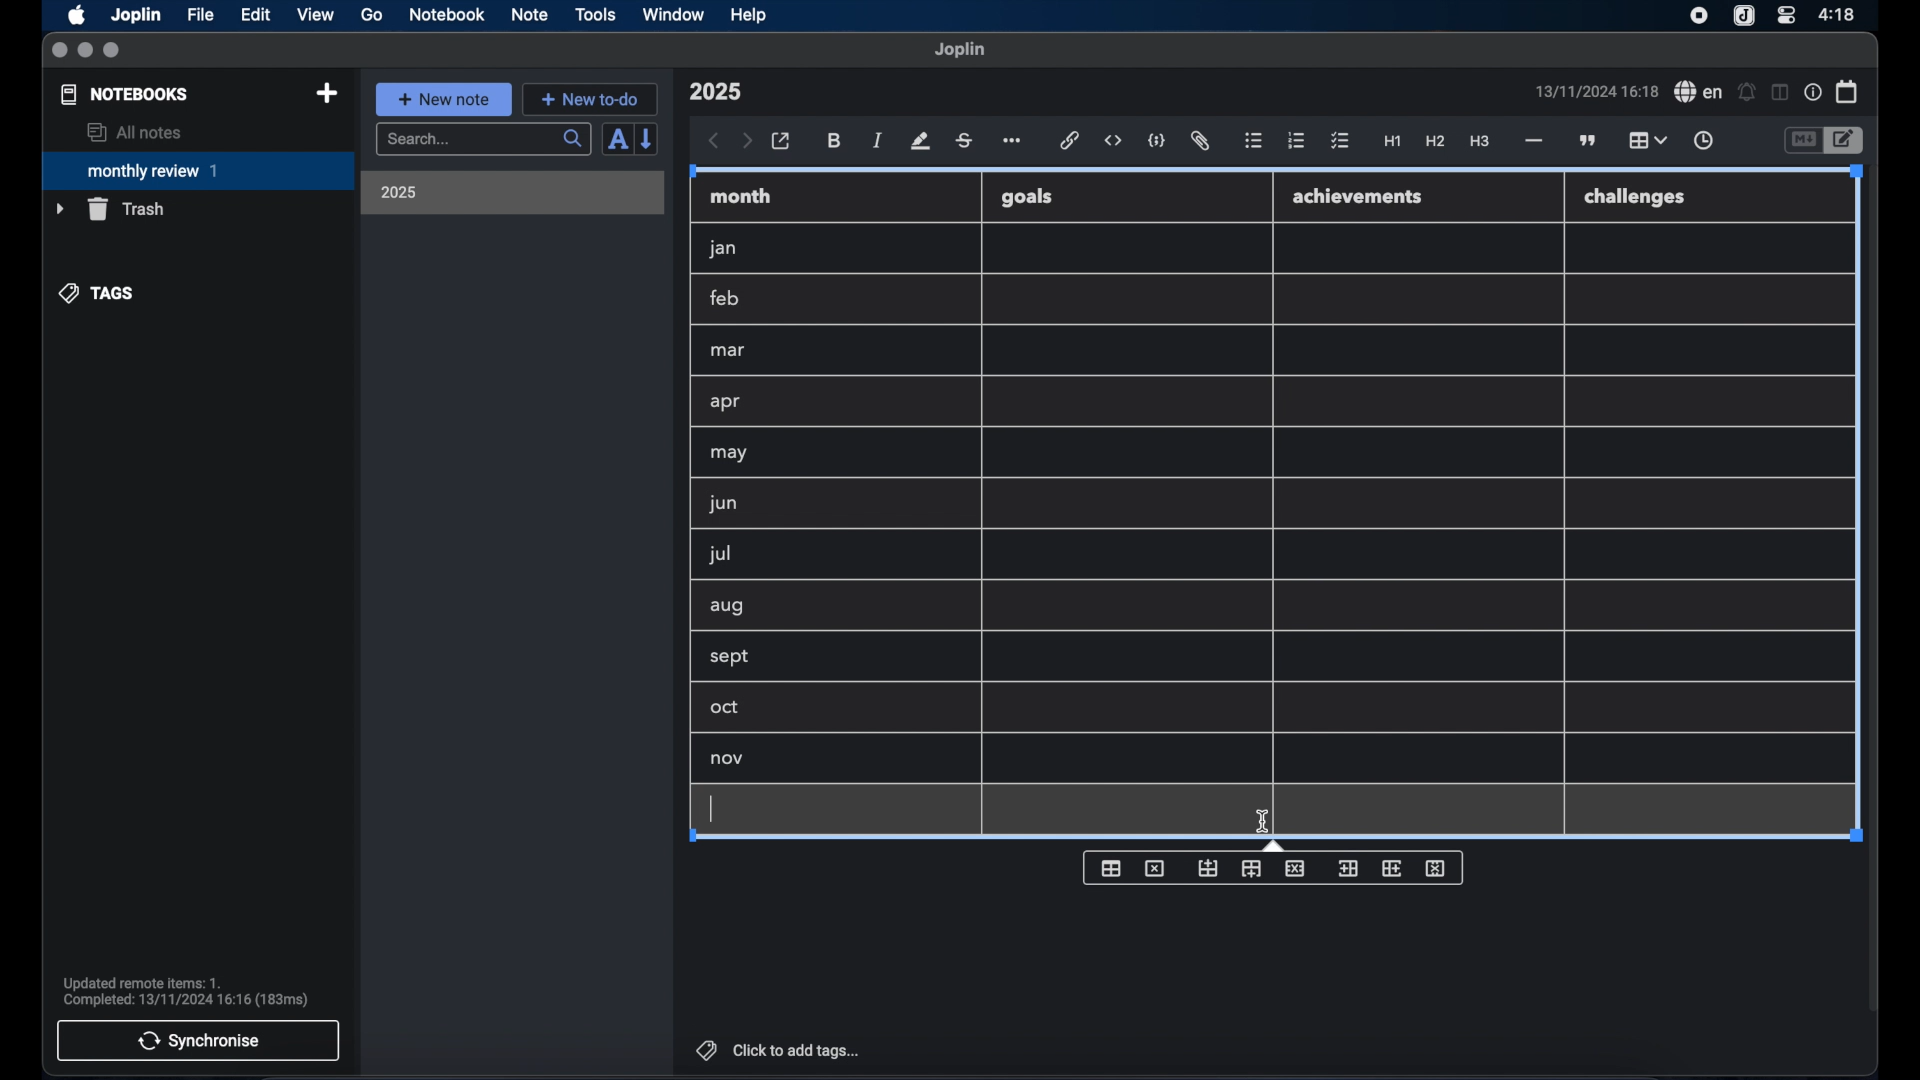  I want to click on delete row, so click(1296, 867).